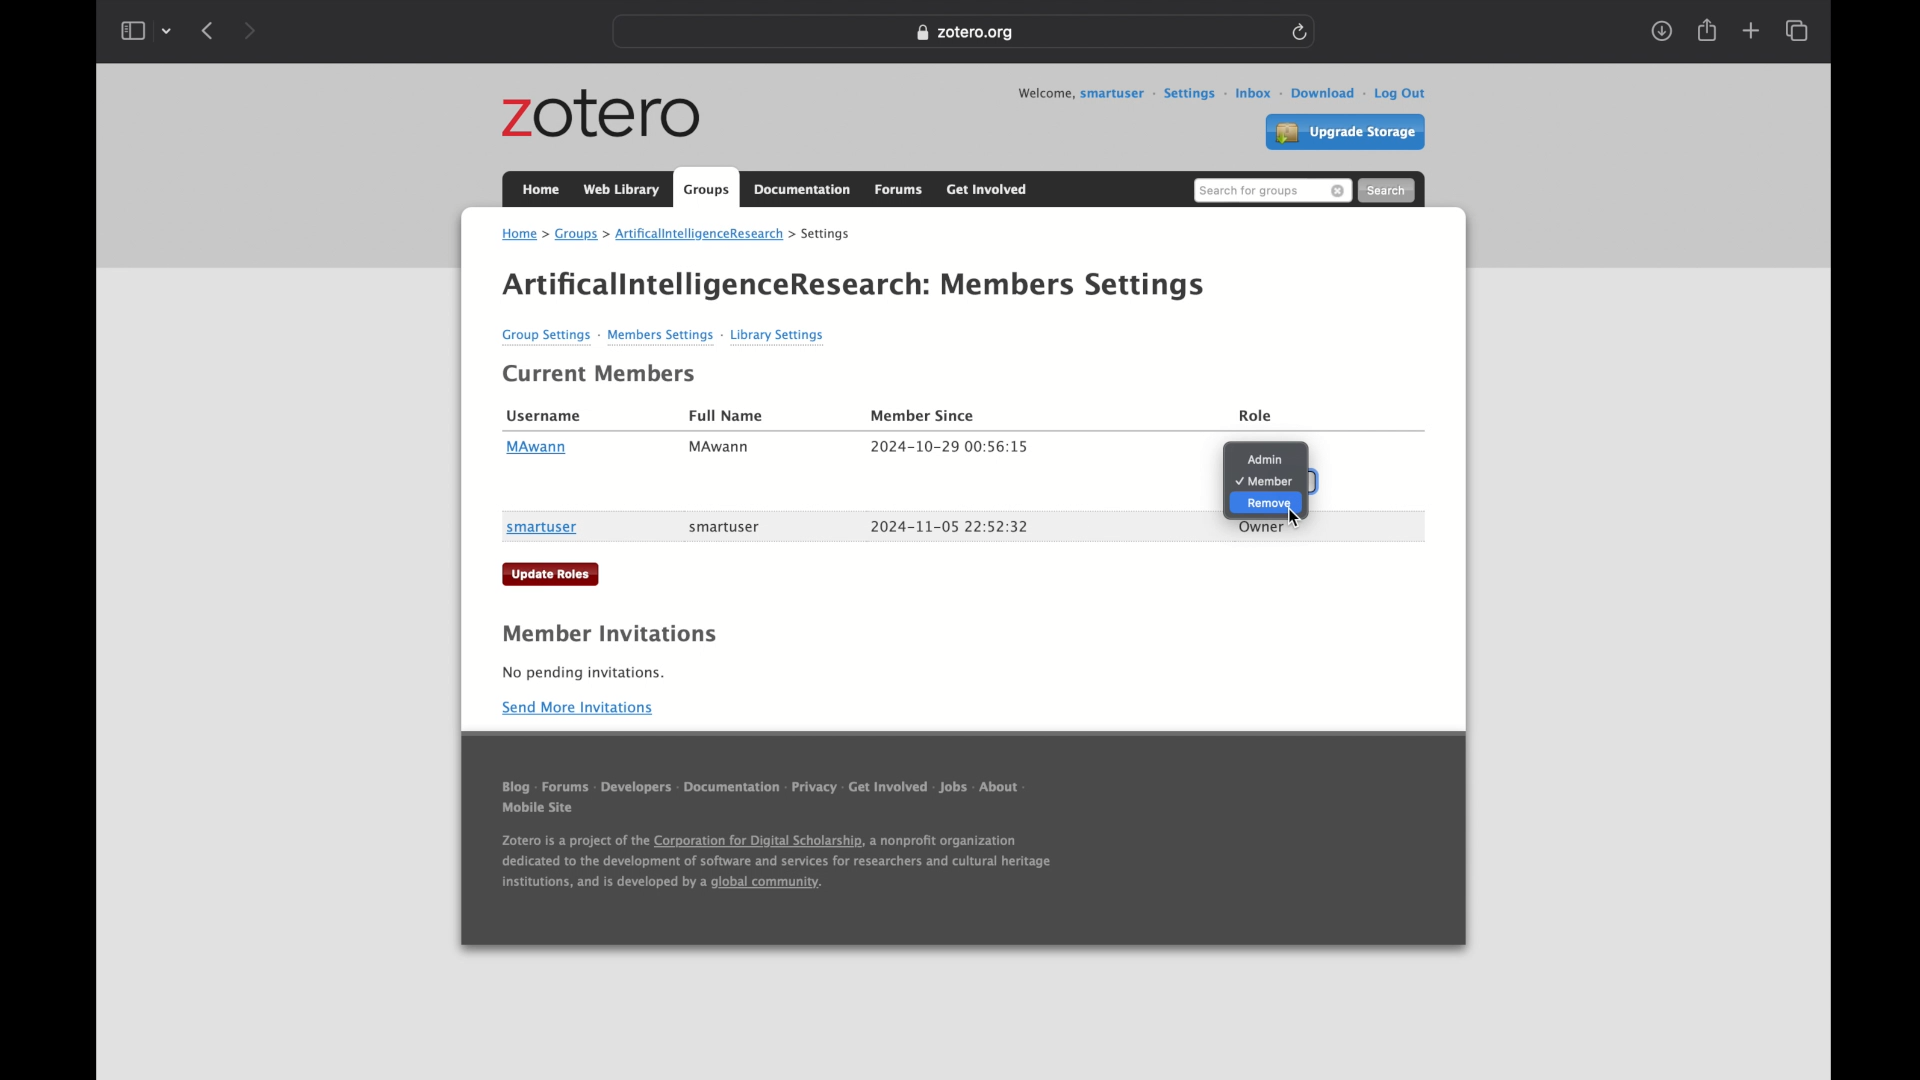  I want to click on forums, so click(565, 791).